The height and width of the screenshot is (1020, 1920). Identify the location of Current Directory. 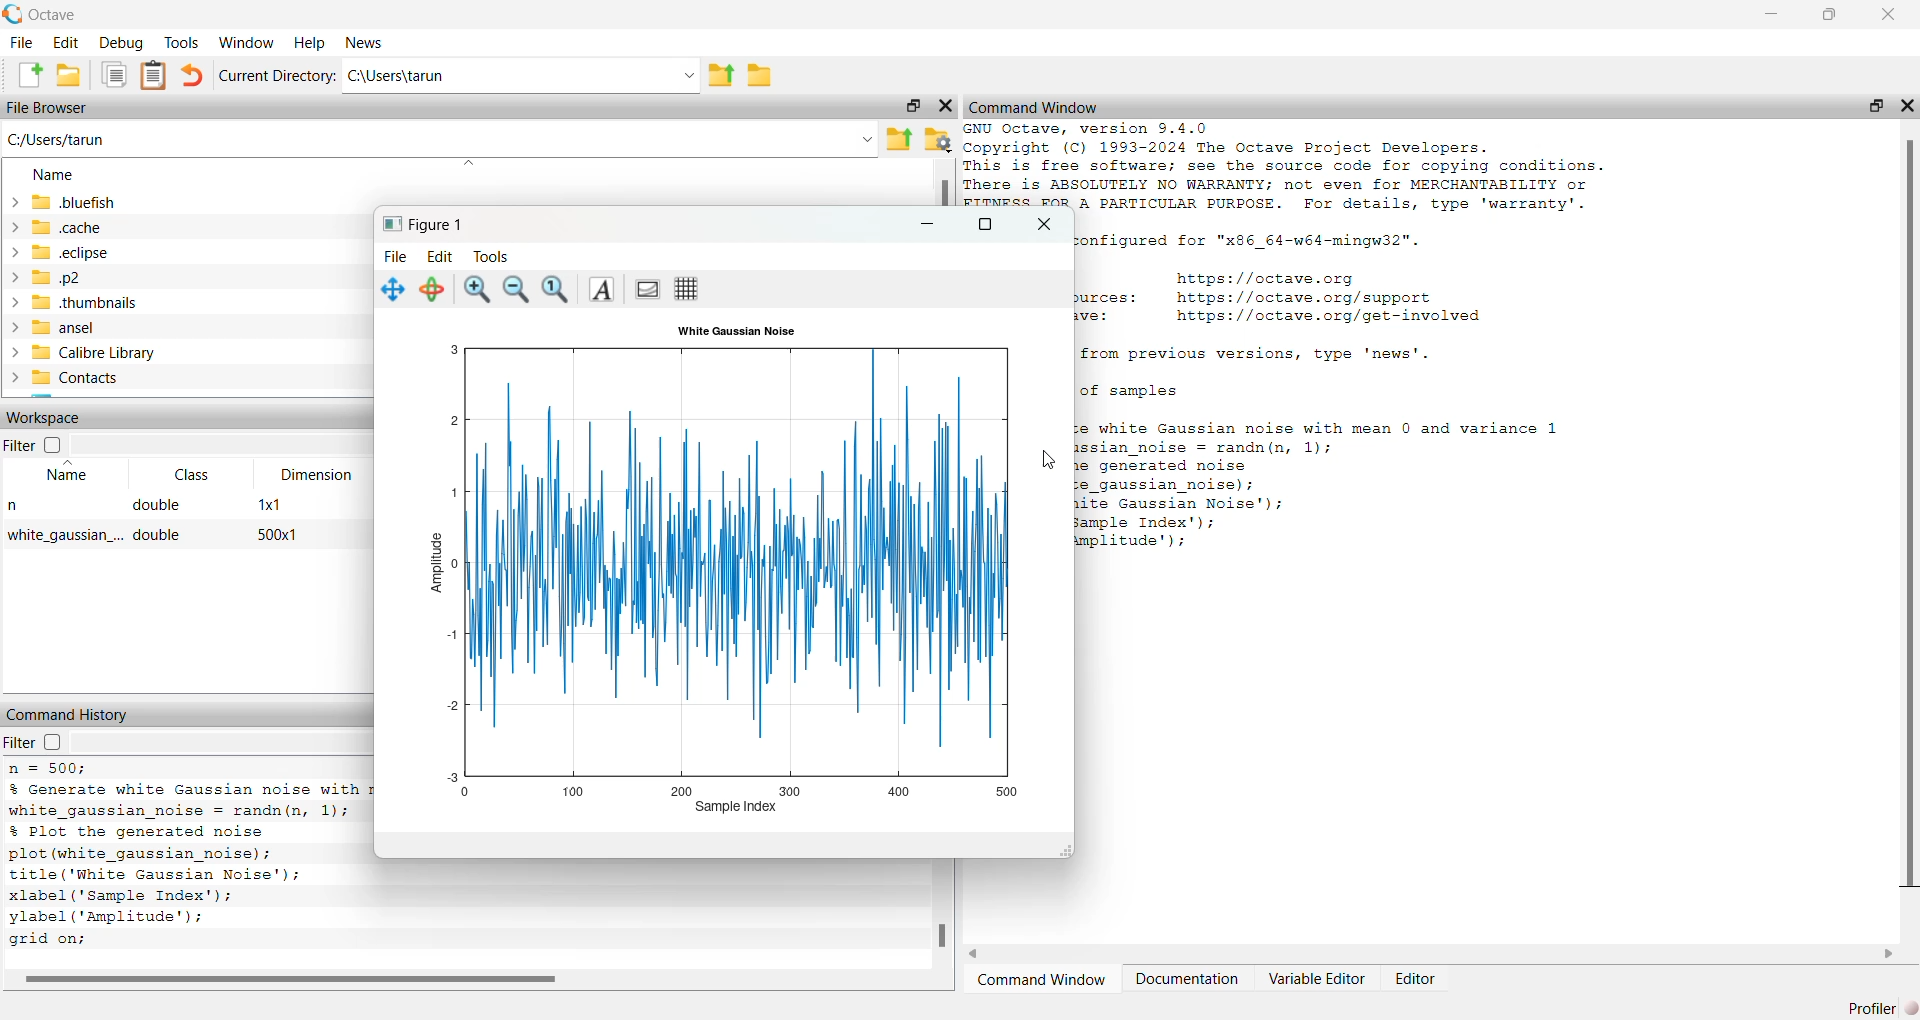
(275, 74).